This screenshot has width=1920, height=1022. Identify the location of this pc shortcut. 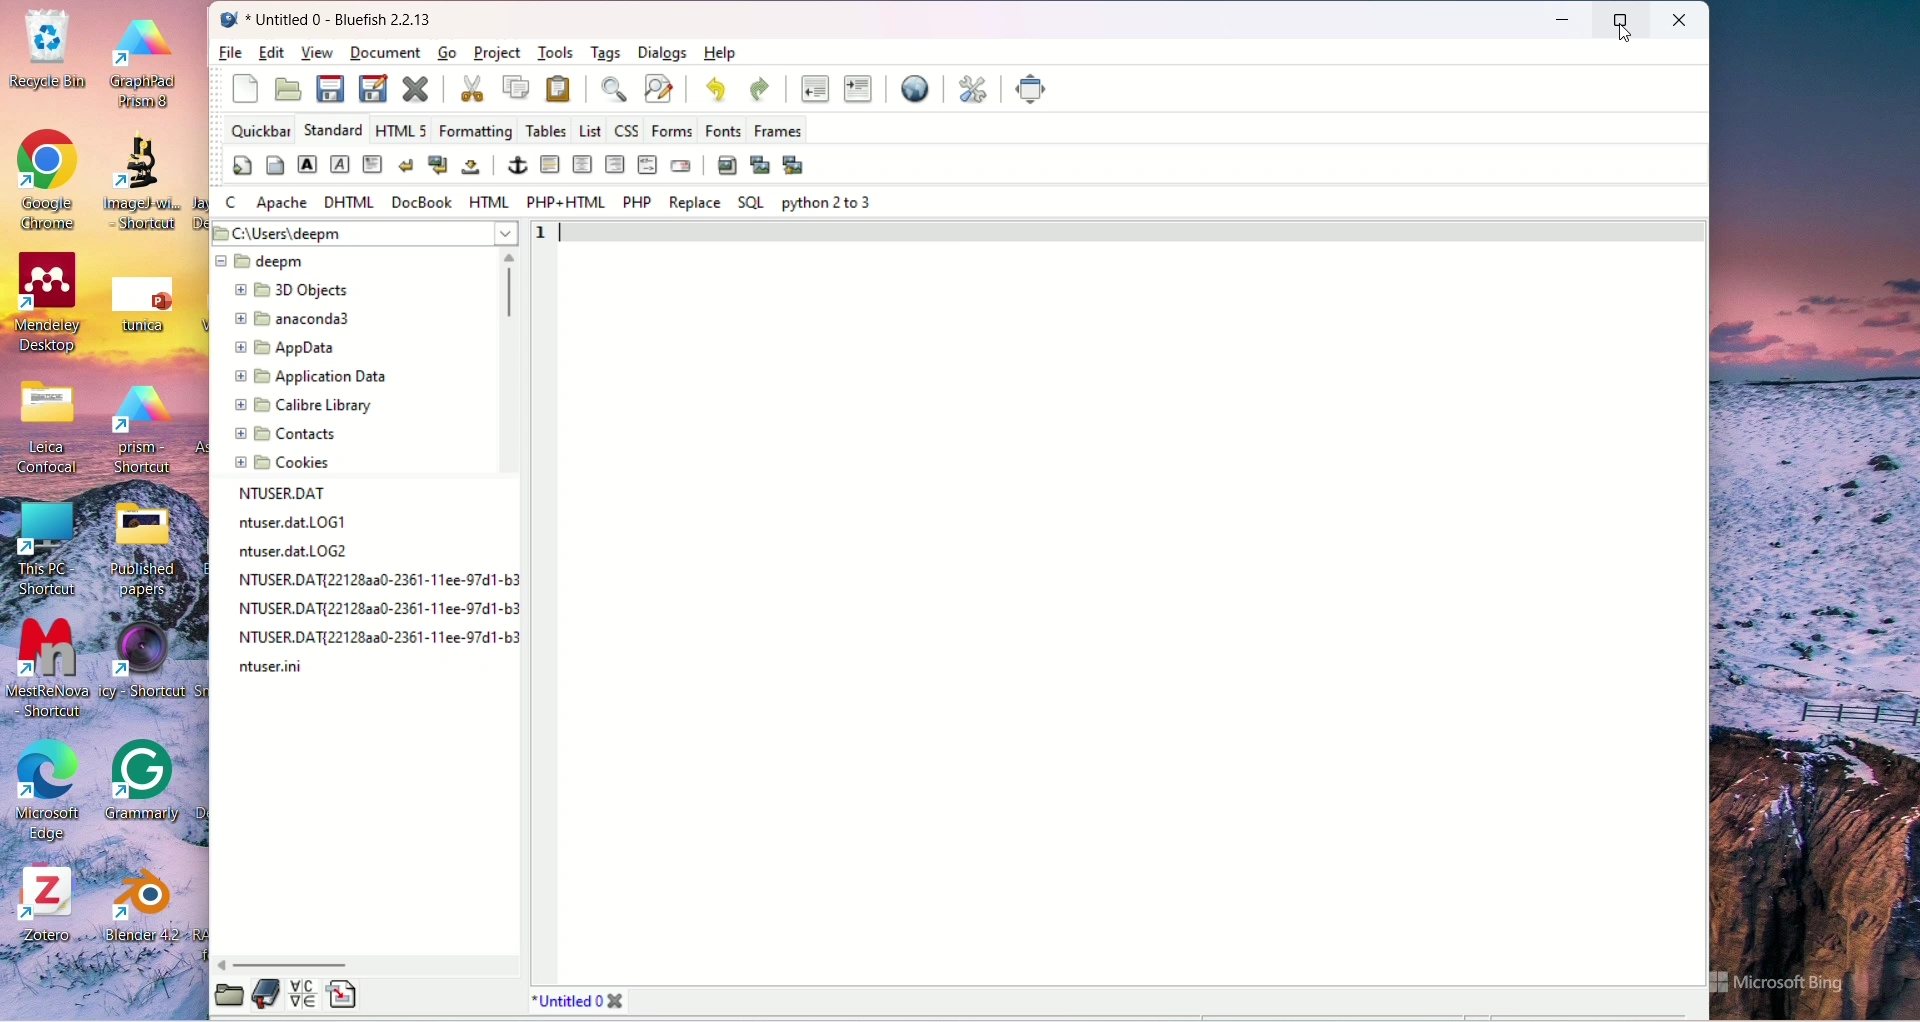
(52, 548).